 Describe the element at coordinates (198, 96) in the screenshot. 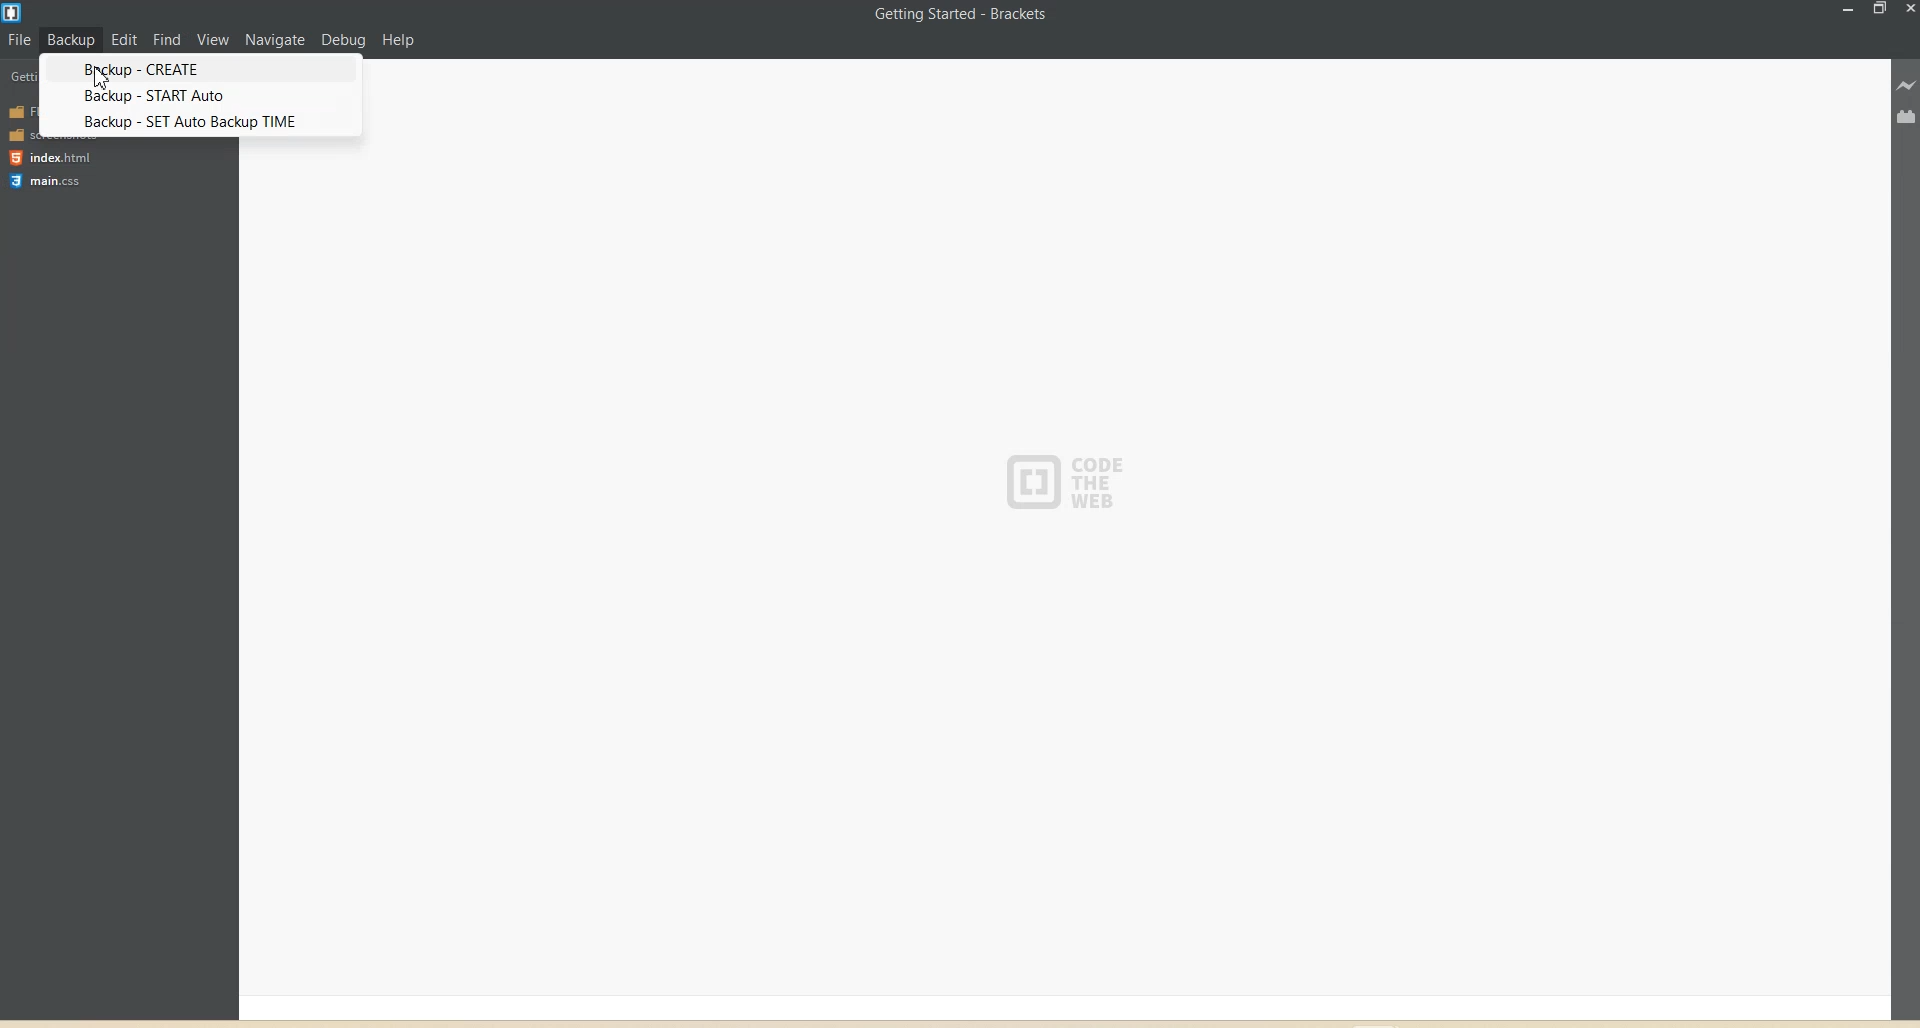

I see `Backup-START Auto` at that location.